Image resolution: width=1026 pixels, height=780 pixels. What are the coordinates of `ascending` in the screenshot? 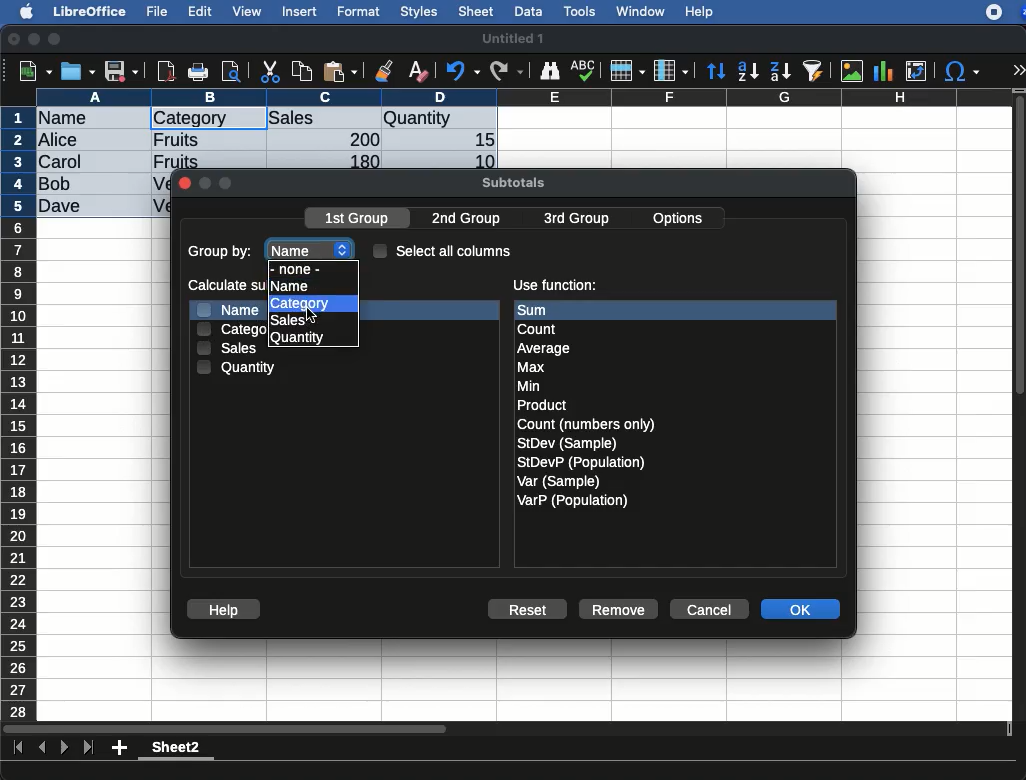 It's located at (748, 70).